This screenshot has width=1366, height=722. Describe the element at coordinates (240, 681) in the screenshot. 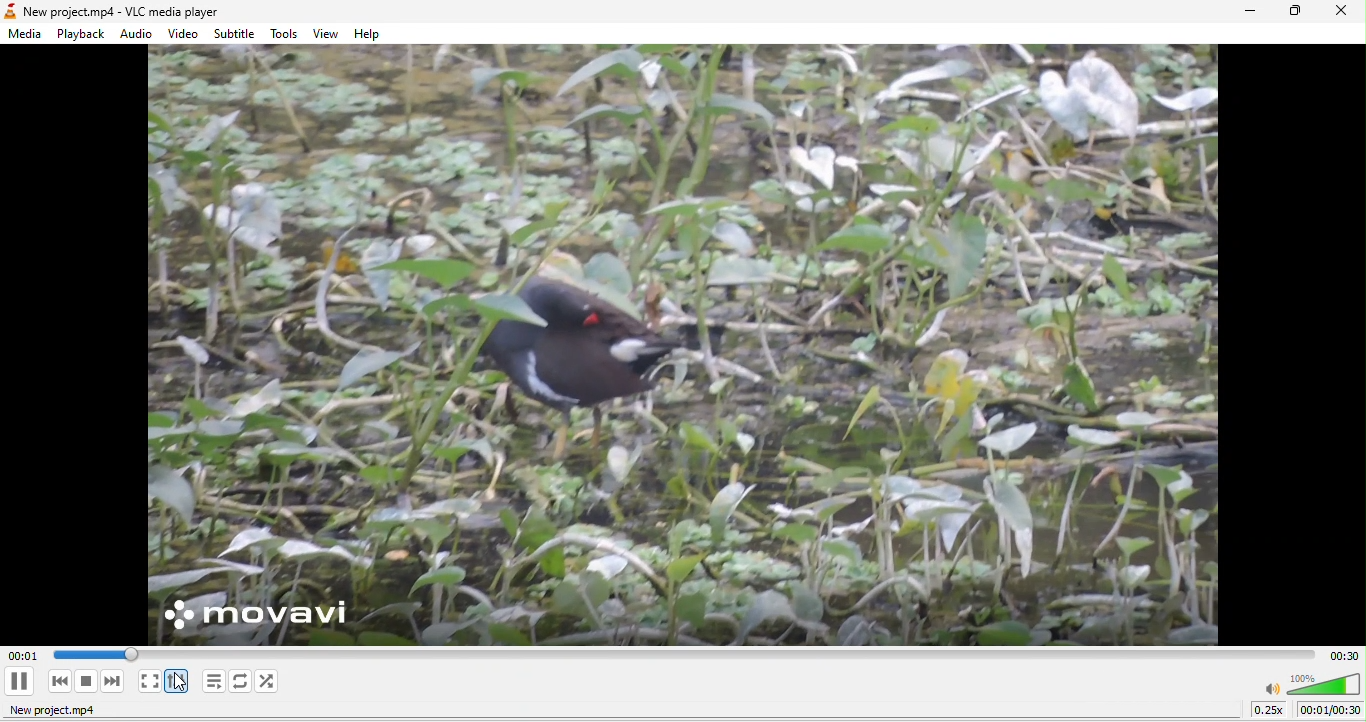

I see `click to toggle between loop all` at that location.